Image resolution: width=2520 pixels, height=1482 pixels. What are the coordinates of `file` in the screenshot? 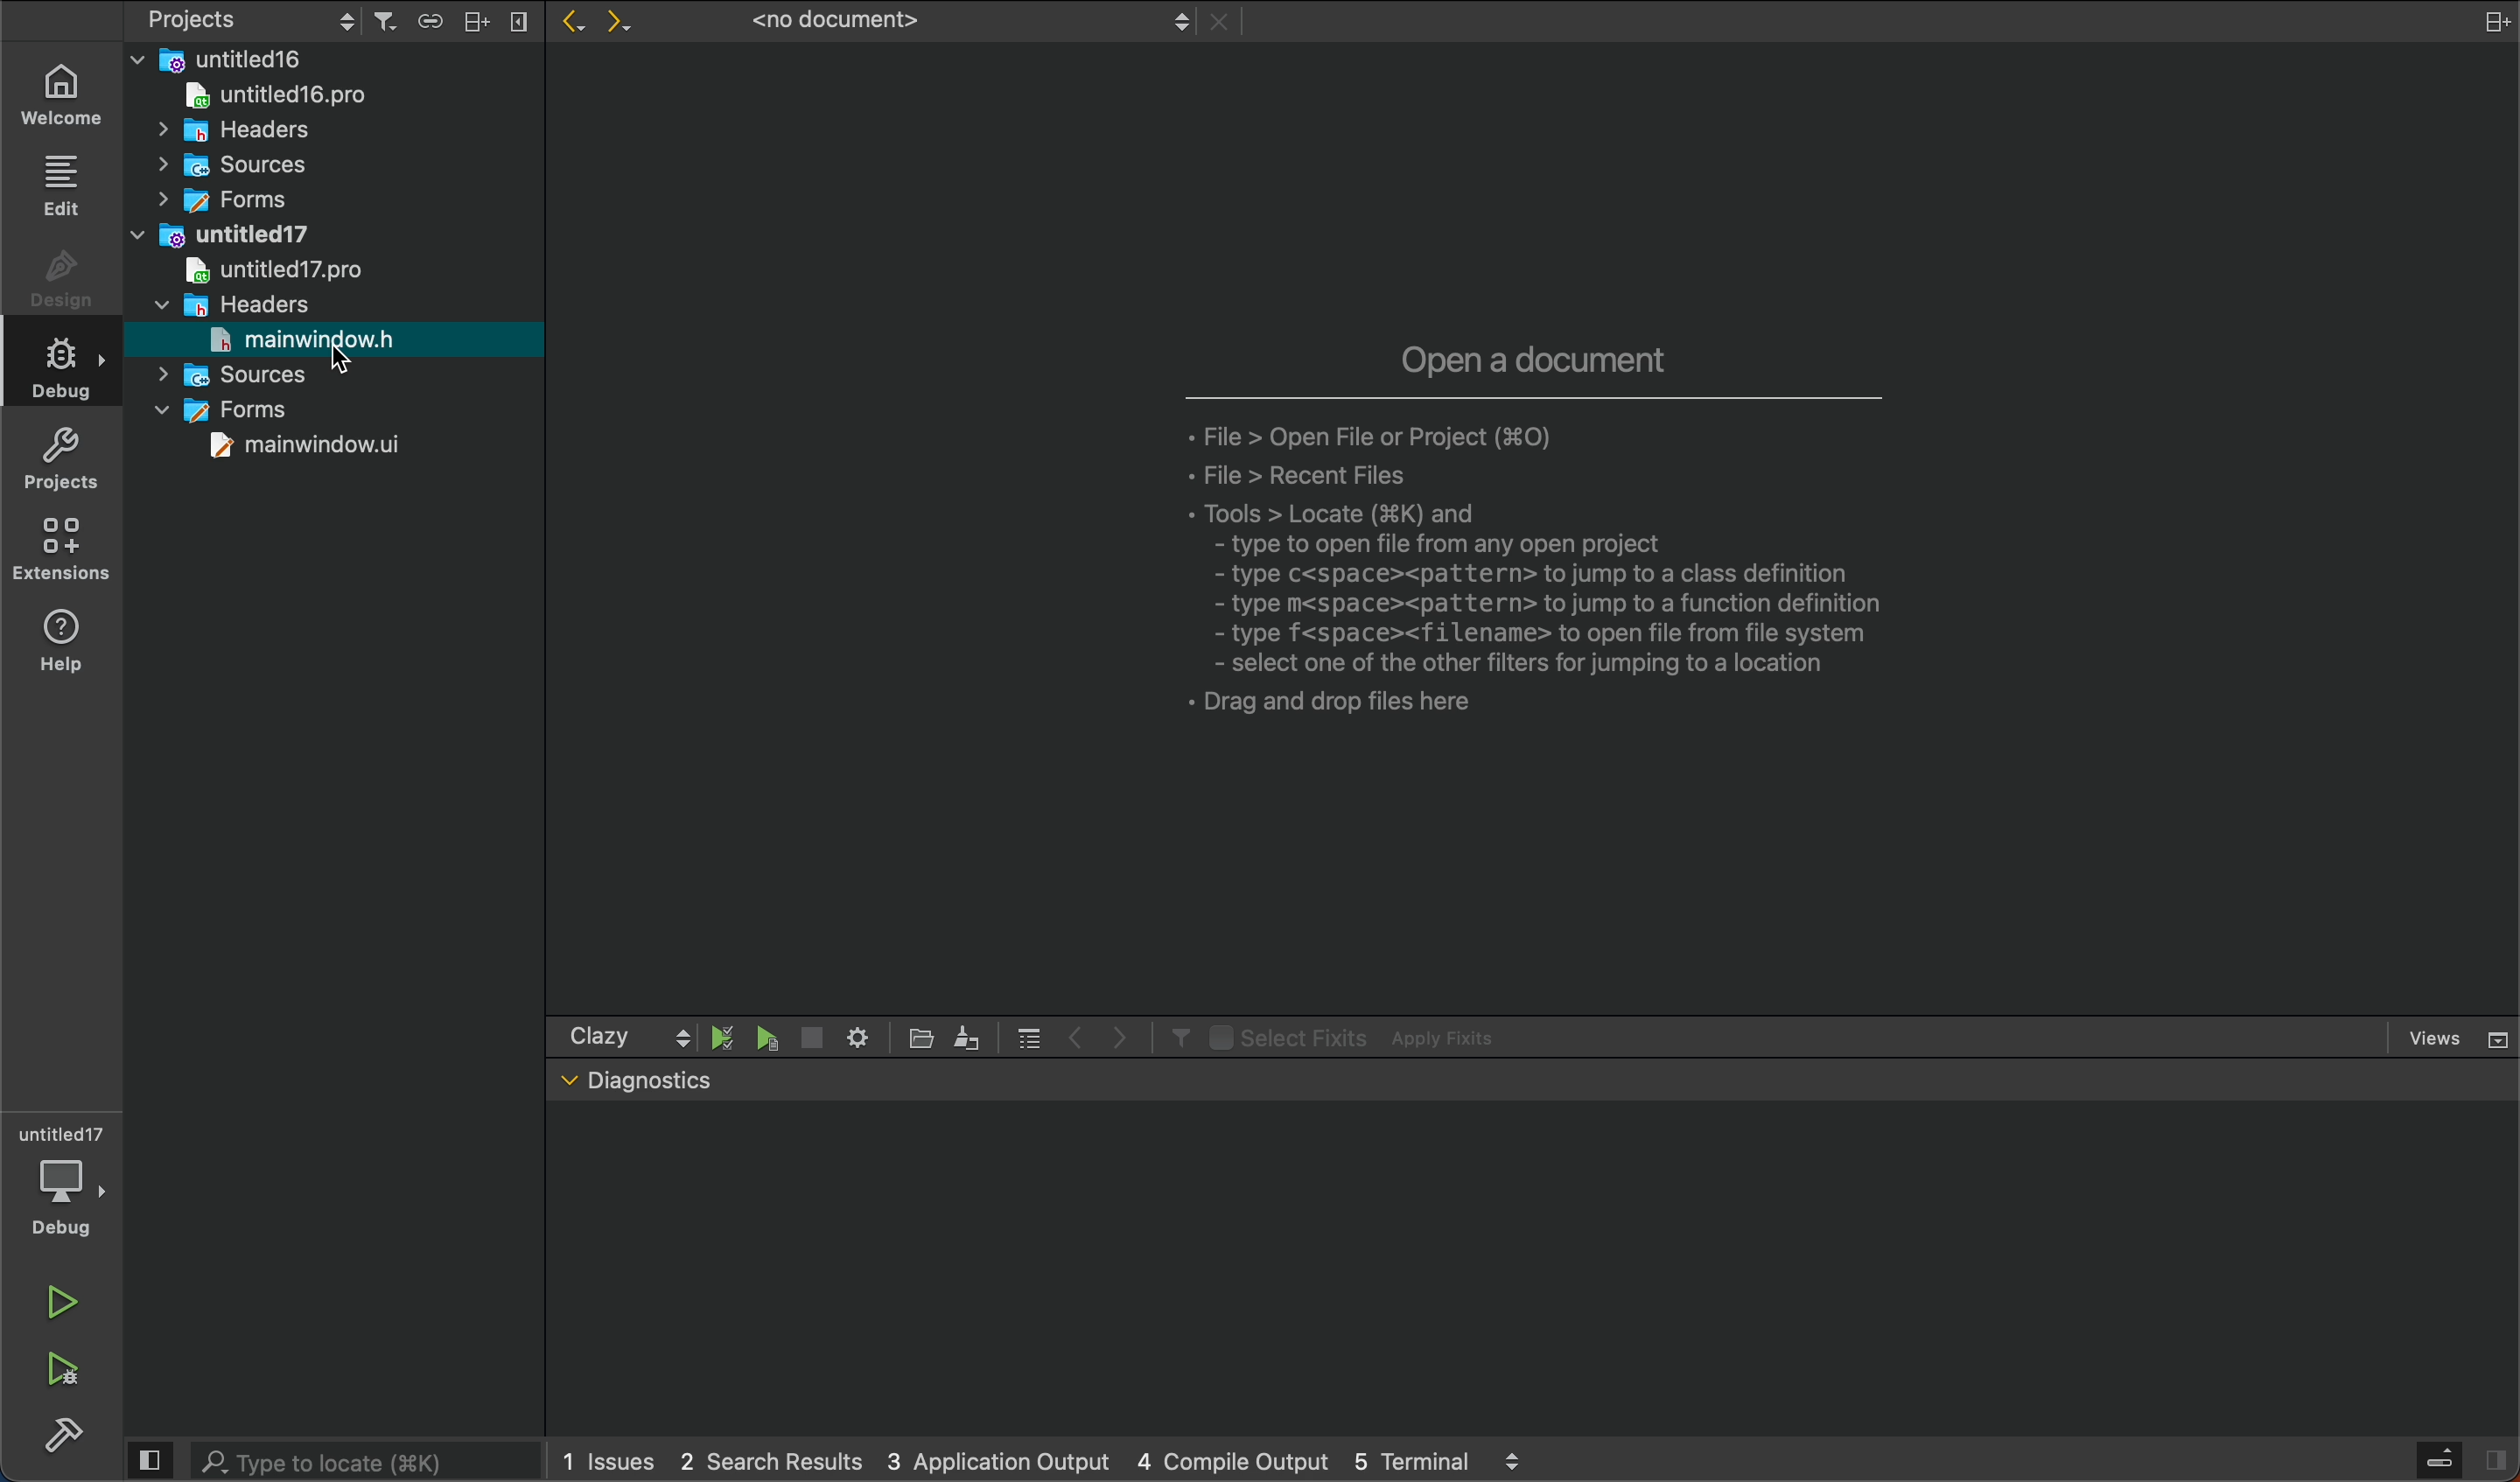 It's located at (925, 1038).